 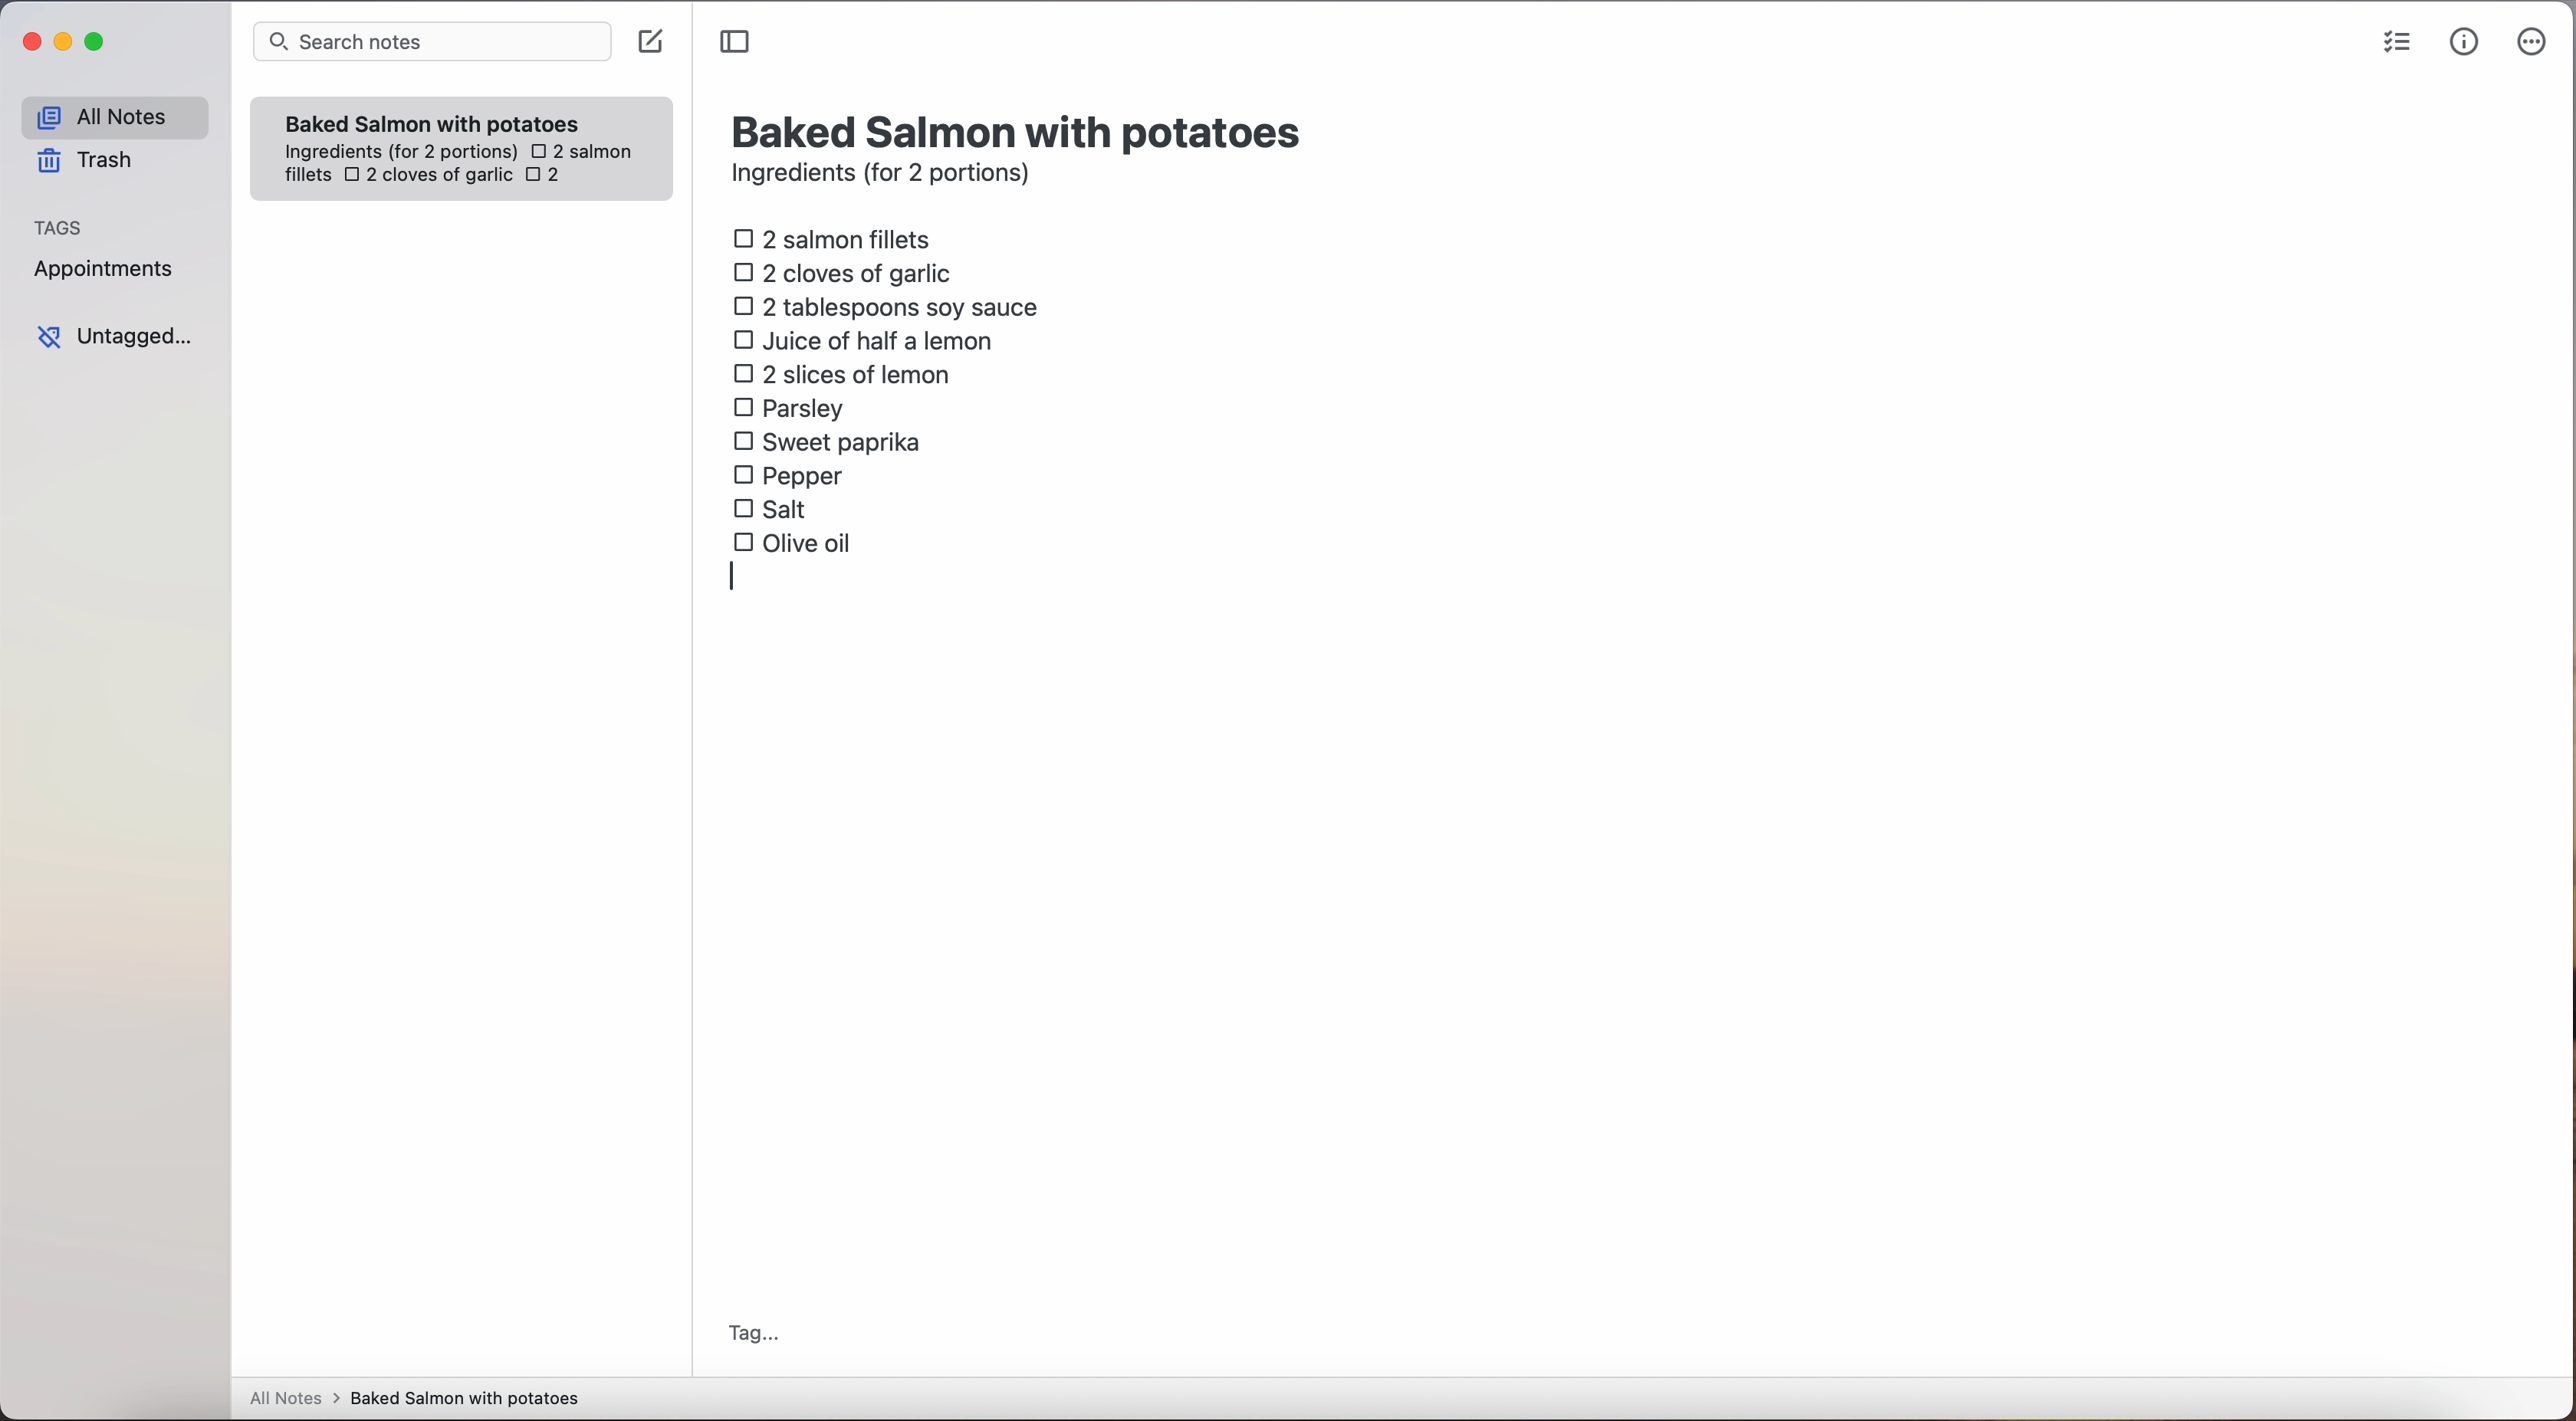 I want to click on trash, so click(x=92, y=161).